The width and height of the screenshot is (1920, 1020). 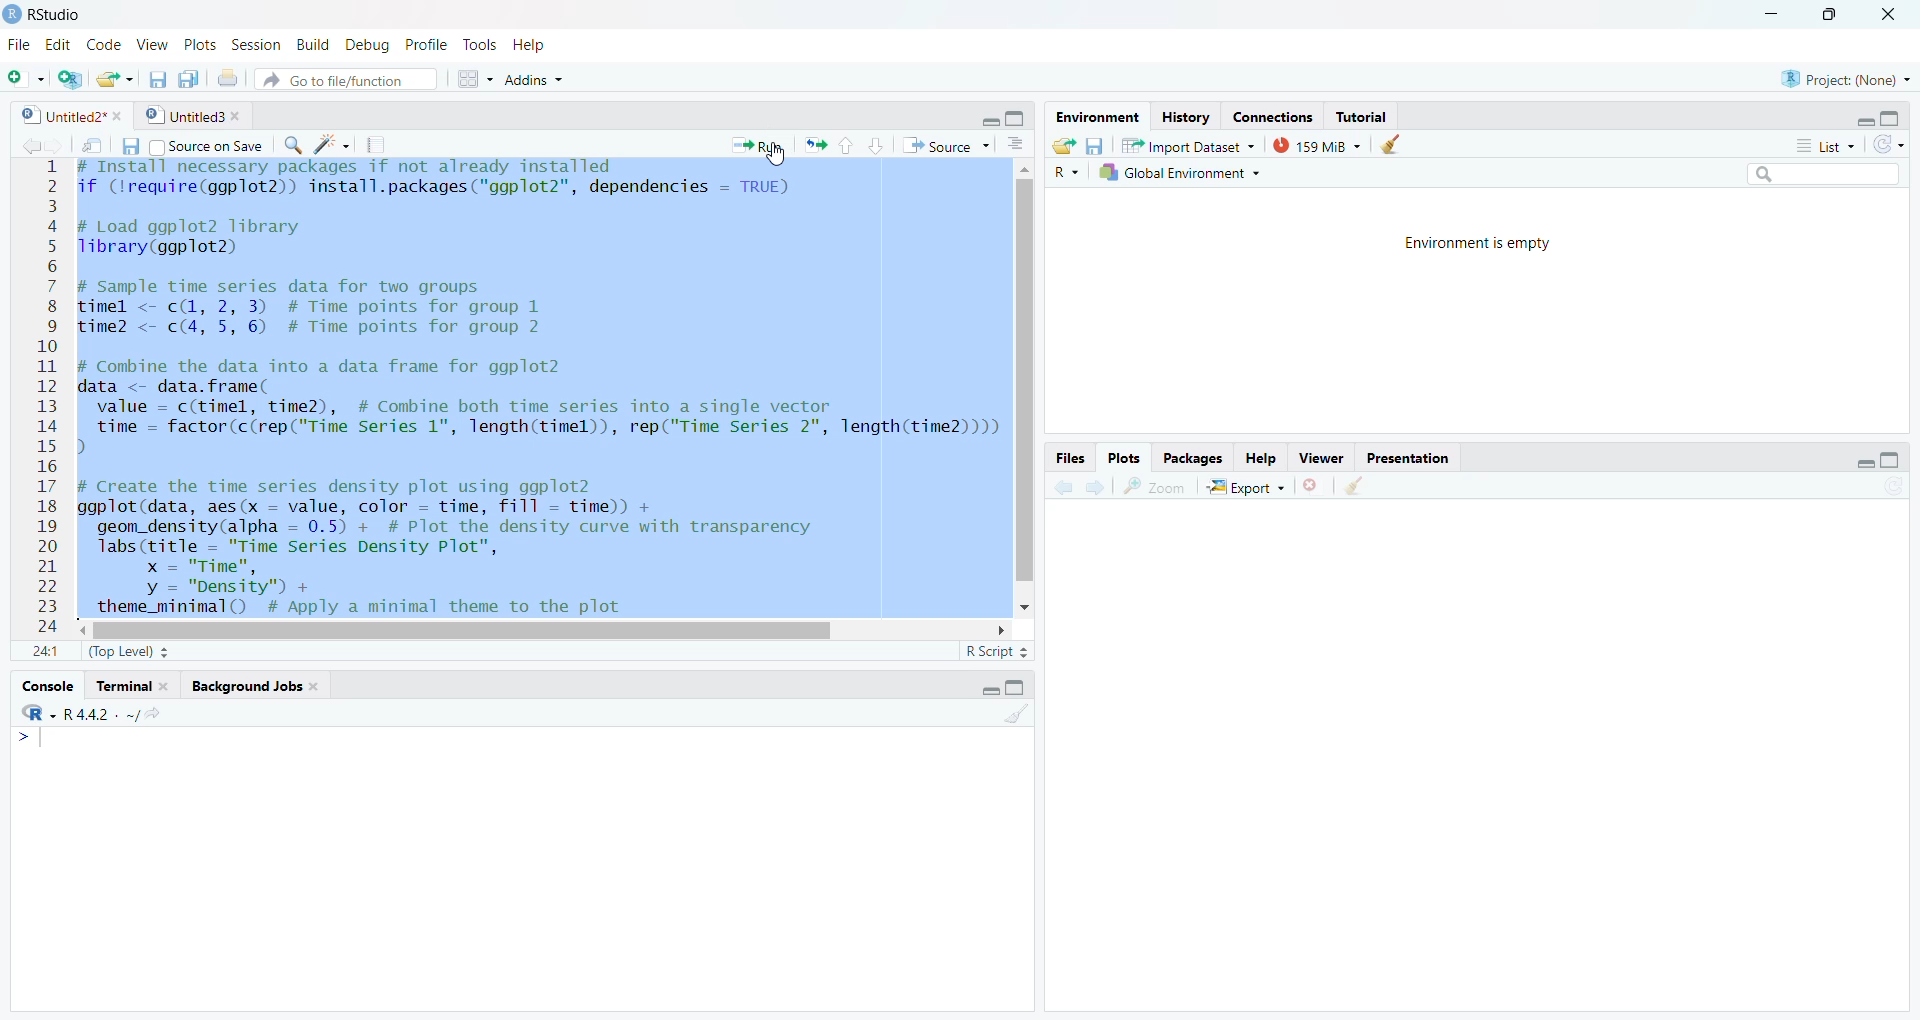 What do you see at coordinates (1014, 143) in the screenshot?
I see `Document Outline` at bounding box center [1014, 143].